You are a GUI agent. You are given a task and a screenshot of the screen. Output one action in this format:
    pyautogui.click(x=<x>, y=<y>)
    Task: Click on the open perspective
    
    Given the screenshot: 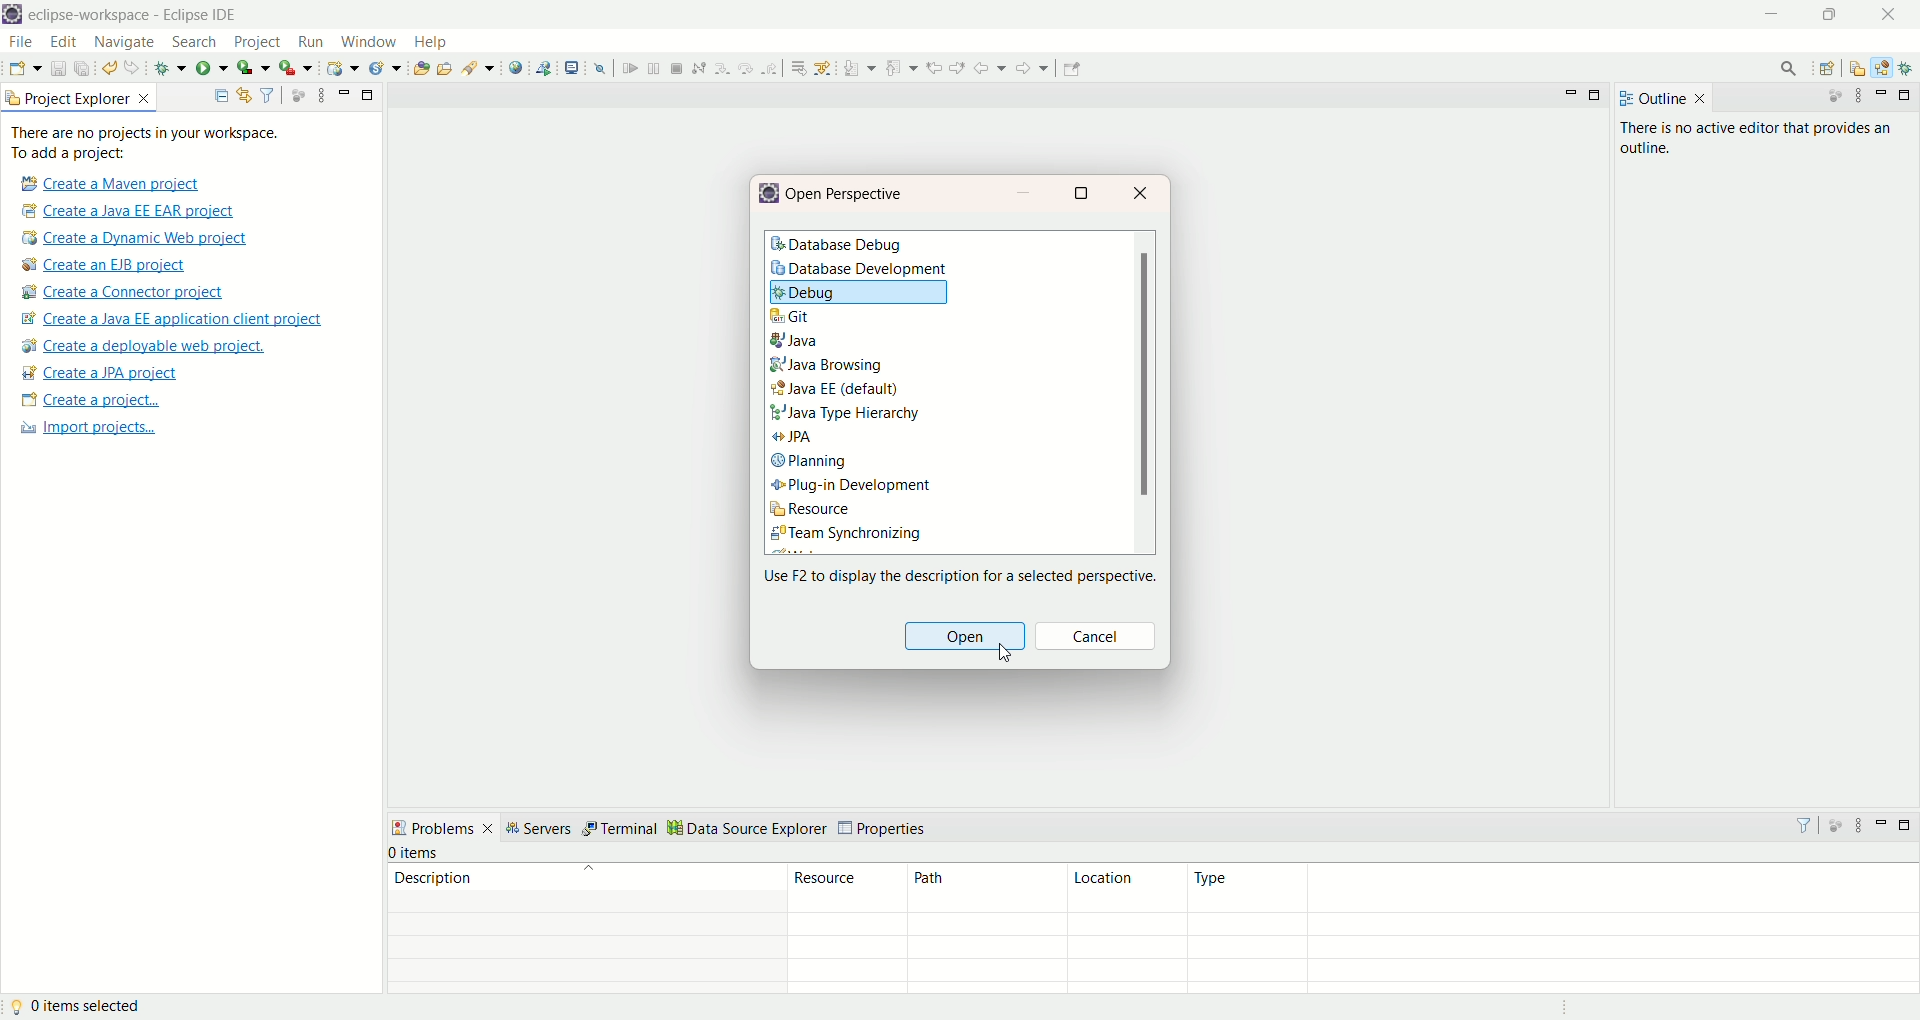 What is the action you would take?
    pyautogui.click(x=848, y=194)
    